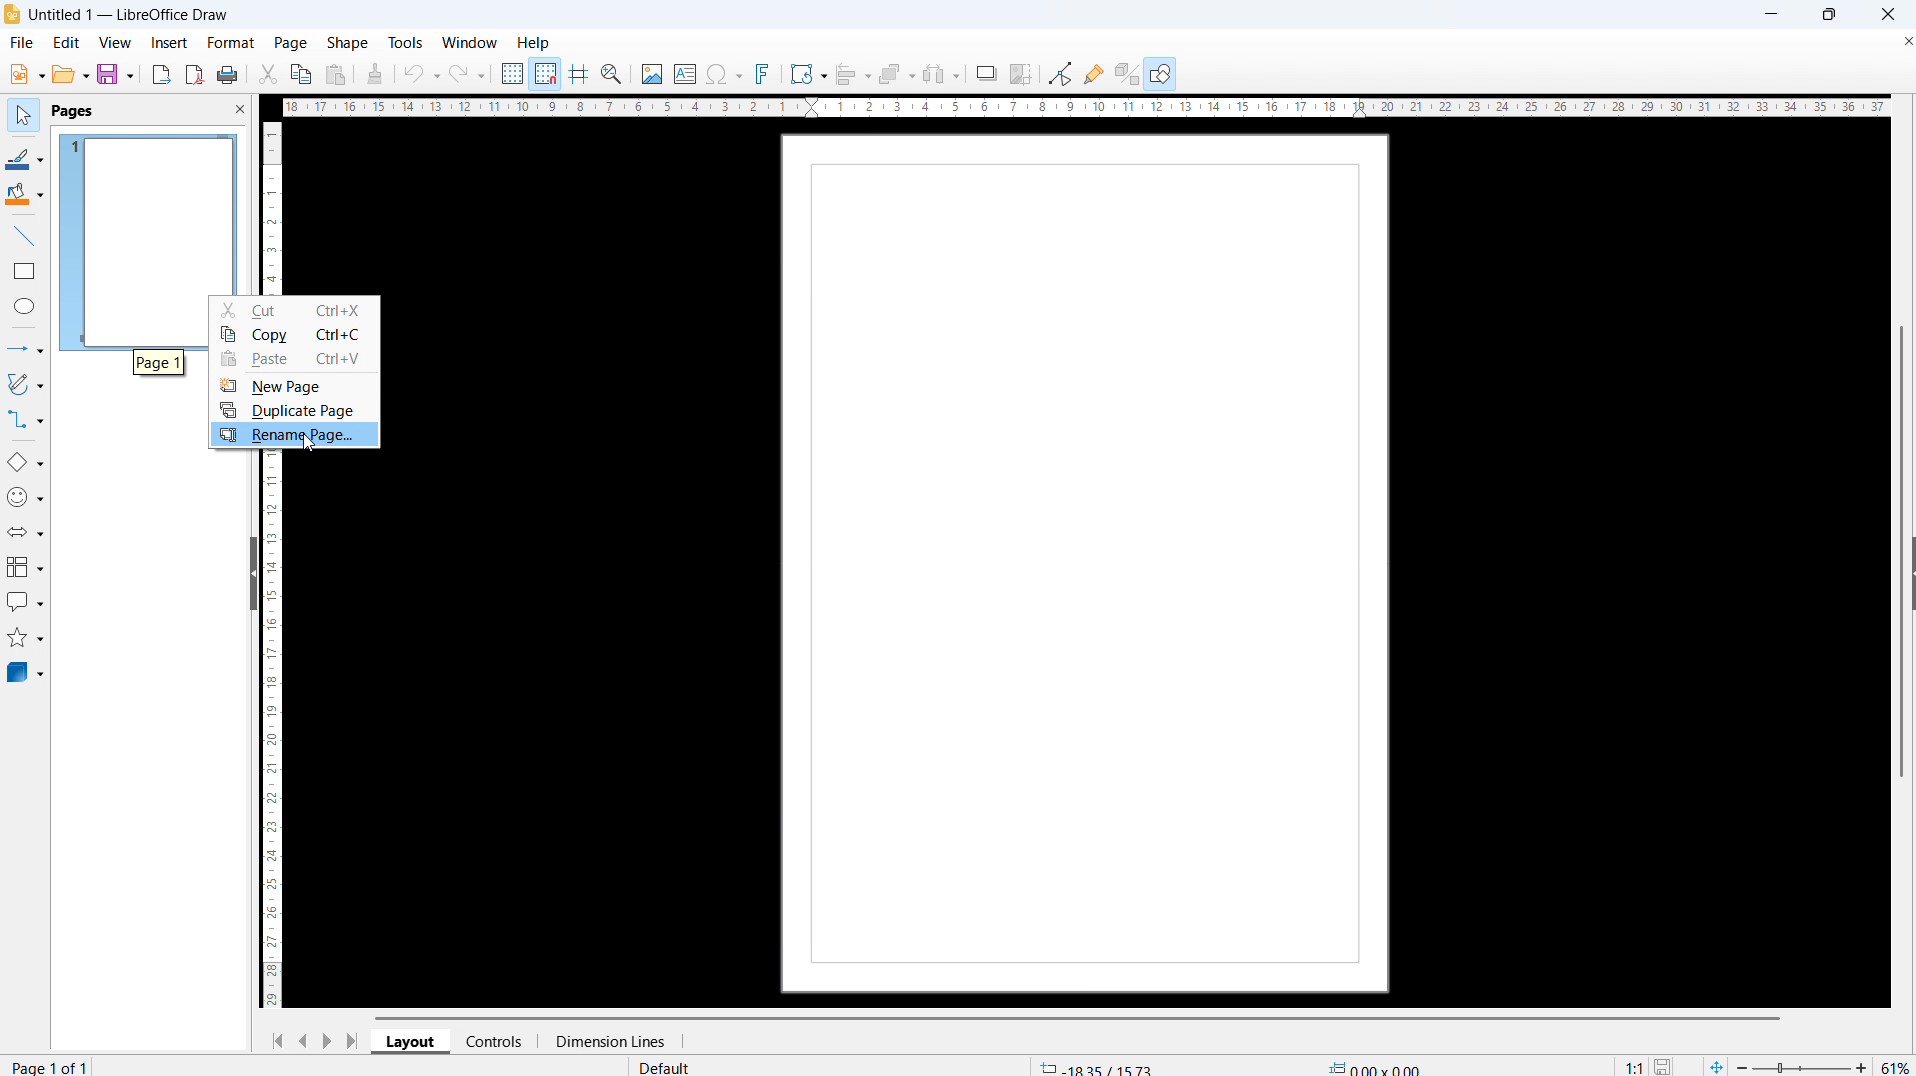 This screenshot has height=1076, width=1916. What do you see at coordinates (352, 1040) in the screenshot?
I see `go to last page` at bounding box center [352, 1040].